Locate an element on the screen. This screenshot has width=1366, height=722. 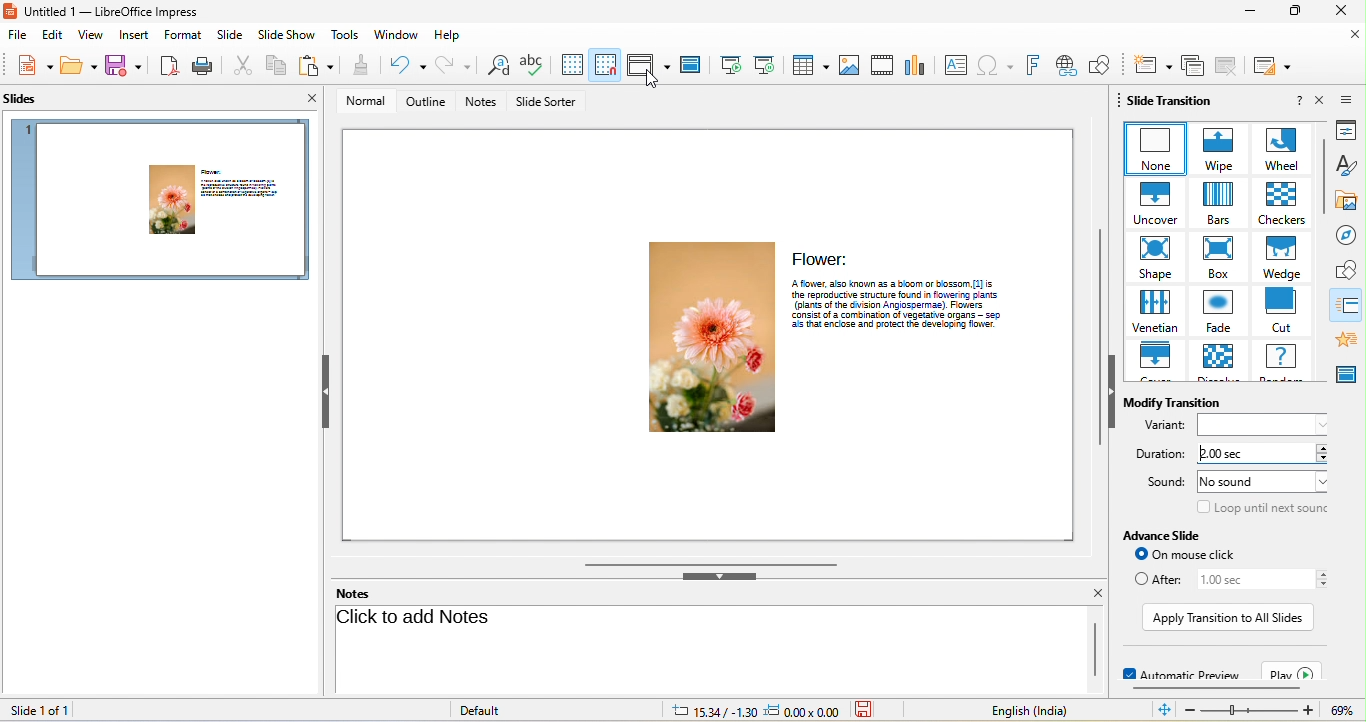
text box is located at coordinates (957, 64).